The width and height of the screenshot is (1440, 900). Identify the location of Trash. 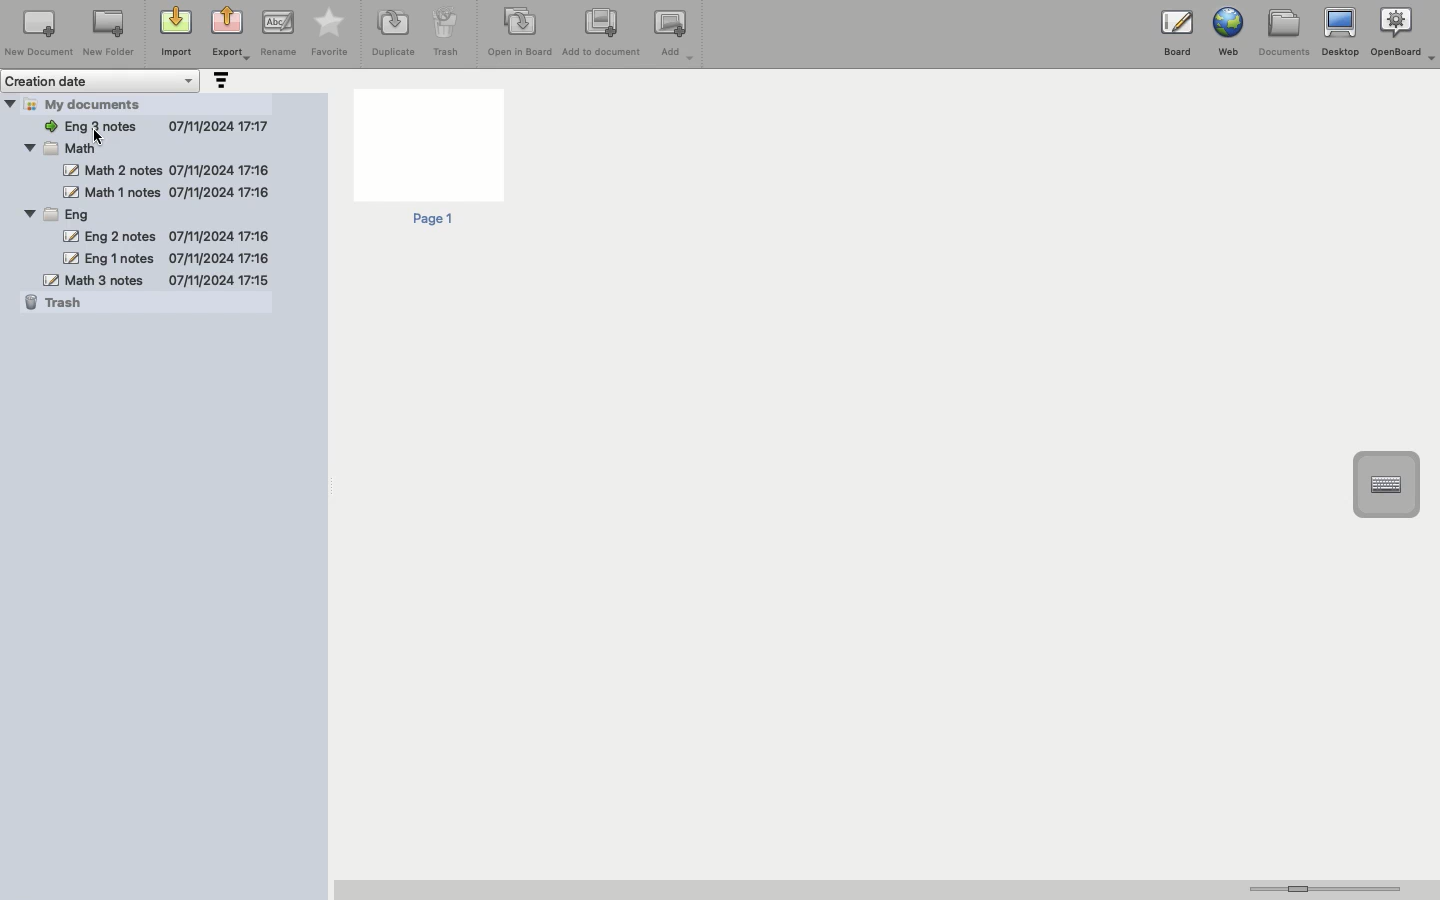
(446, 32).